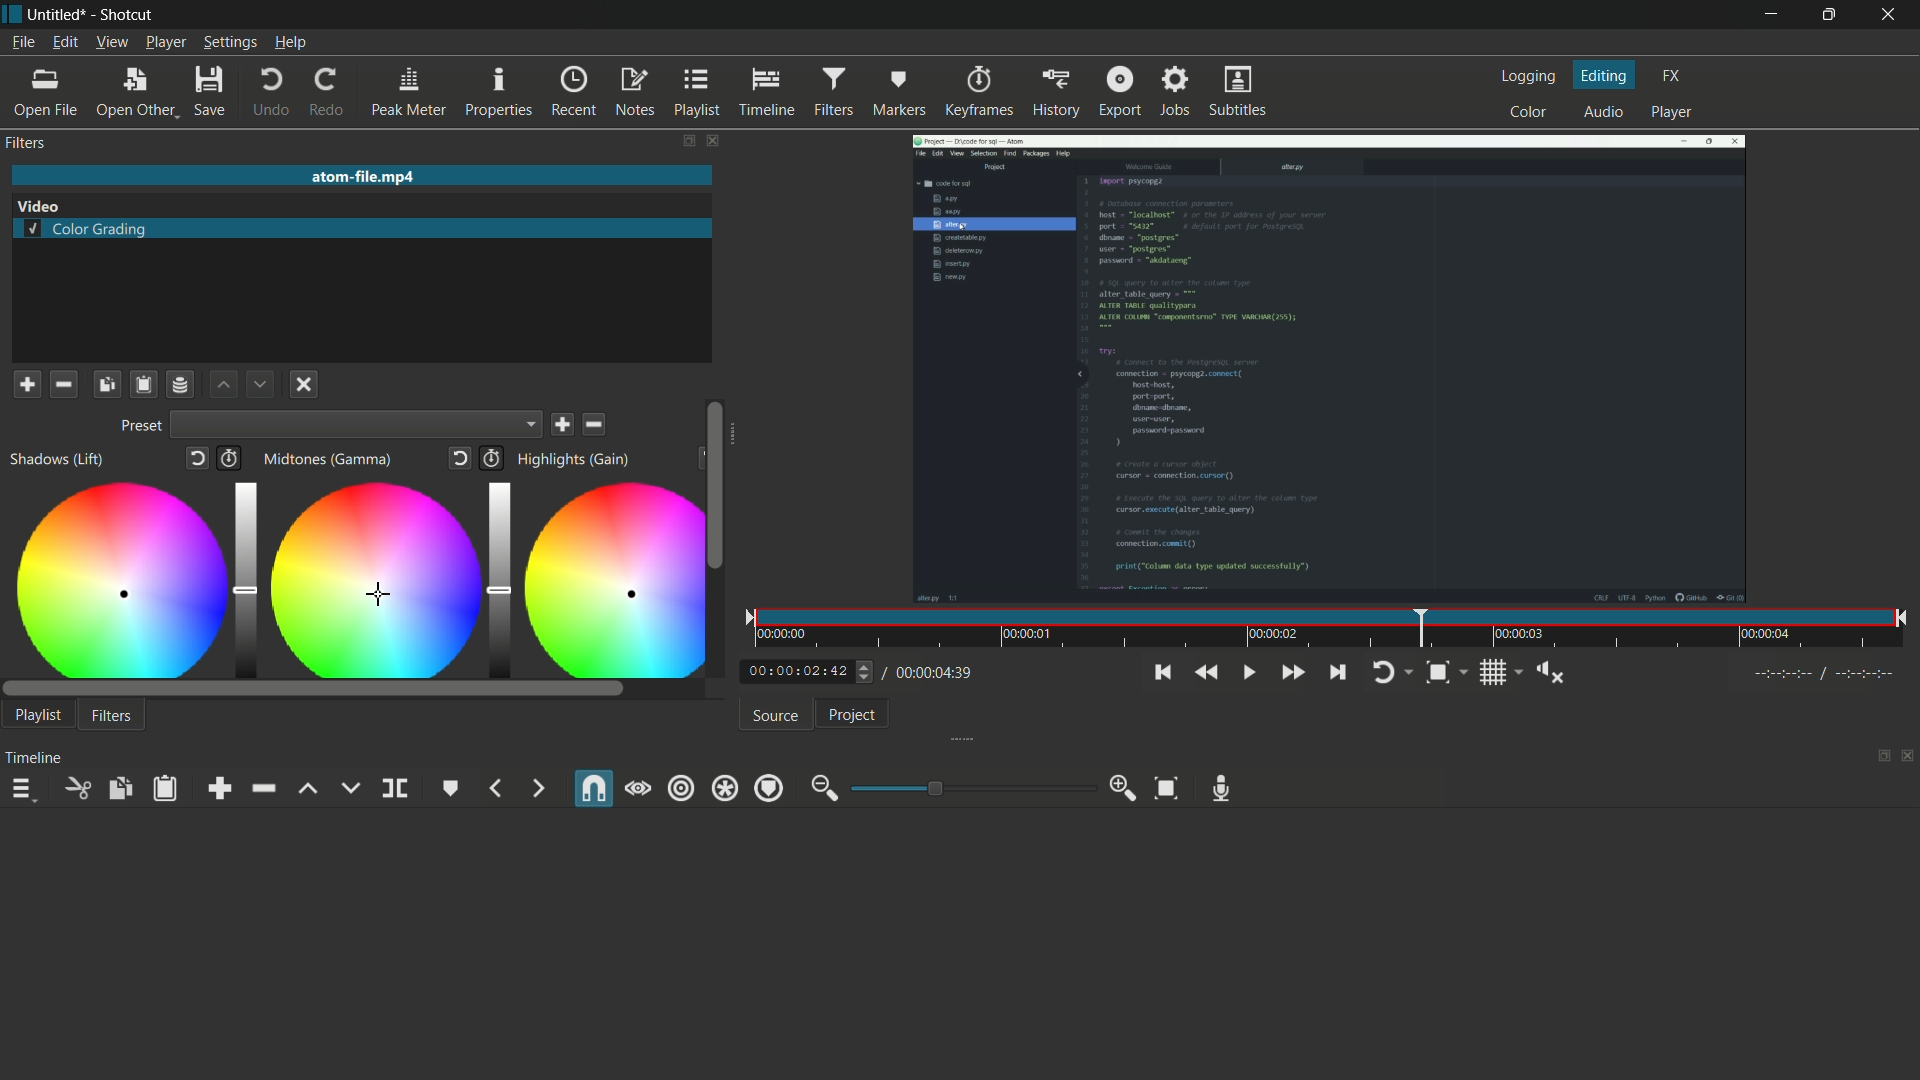 This screenshot has width=1920, height=1080. What do you see at coordinates (75, 787) in the screenshot?
I see `cut` at bounding box center [75, 787].